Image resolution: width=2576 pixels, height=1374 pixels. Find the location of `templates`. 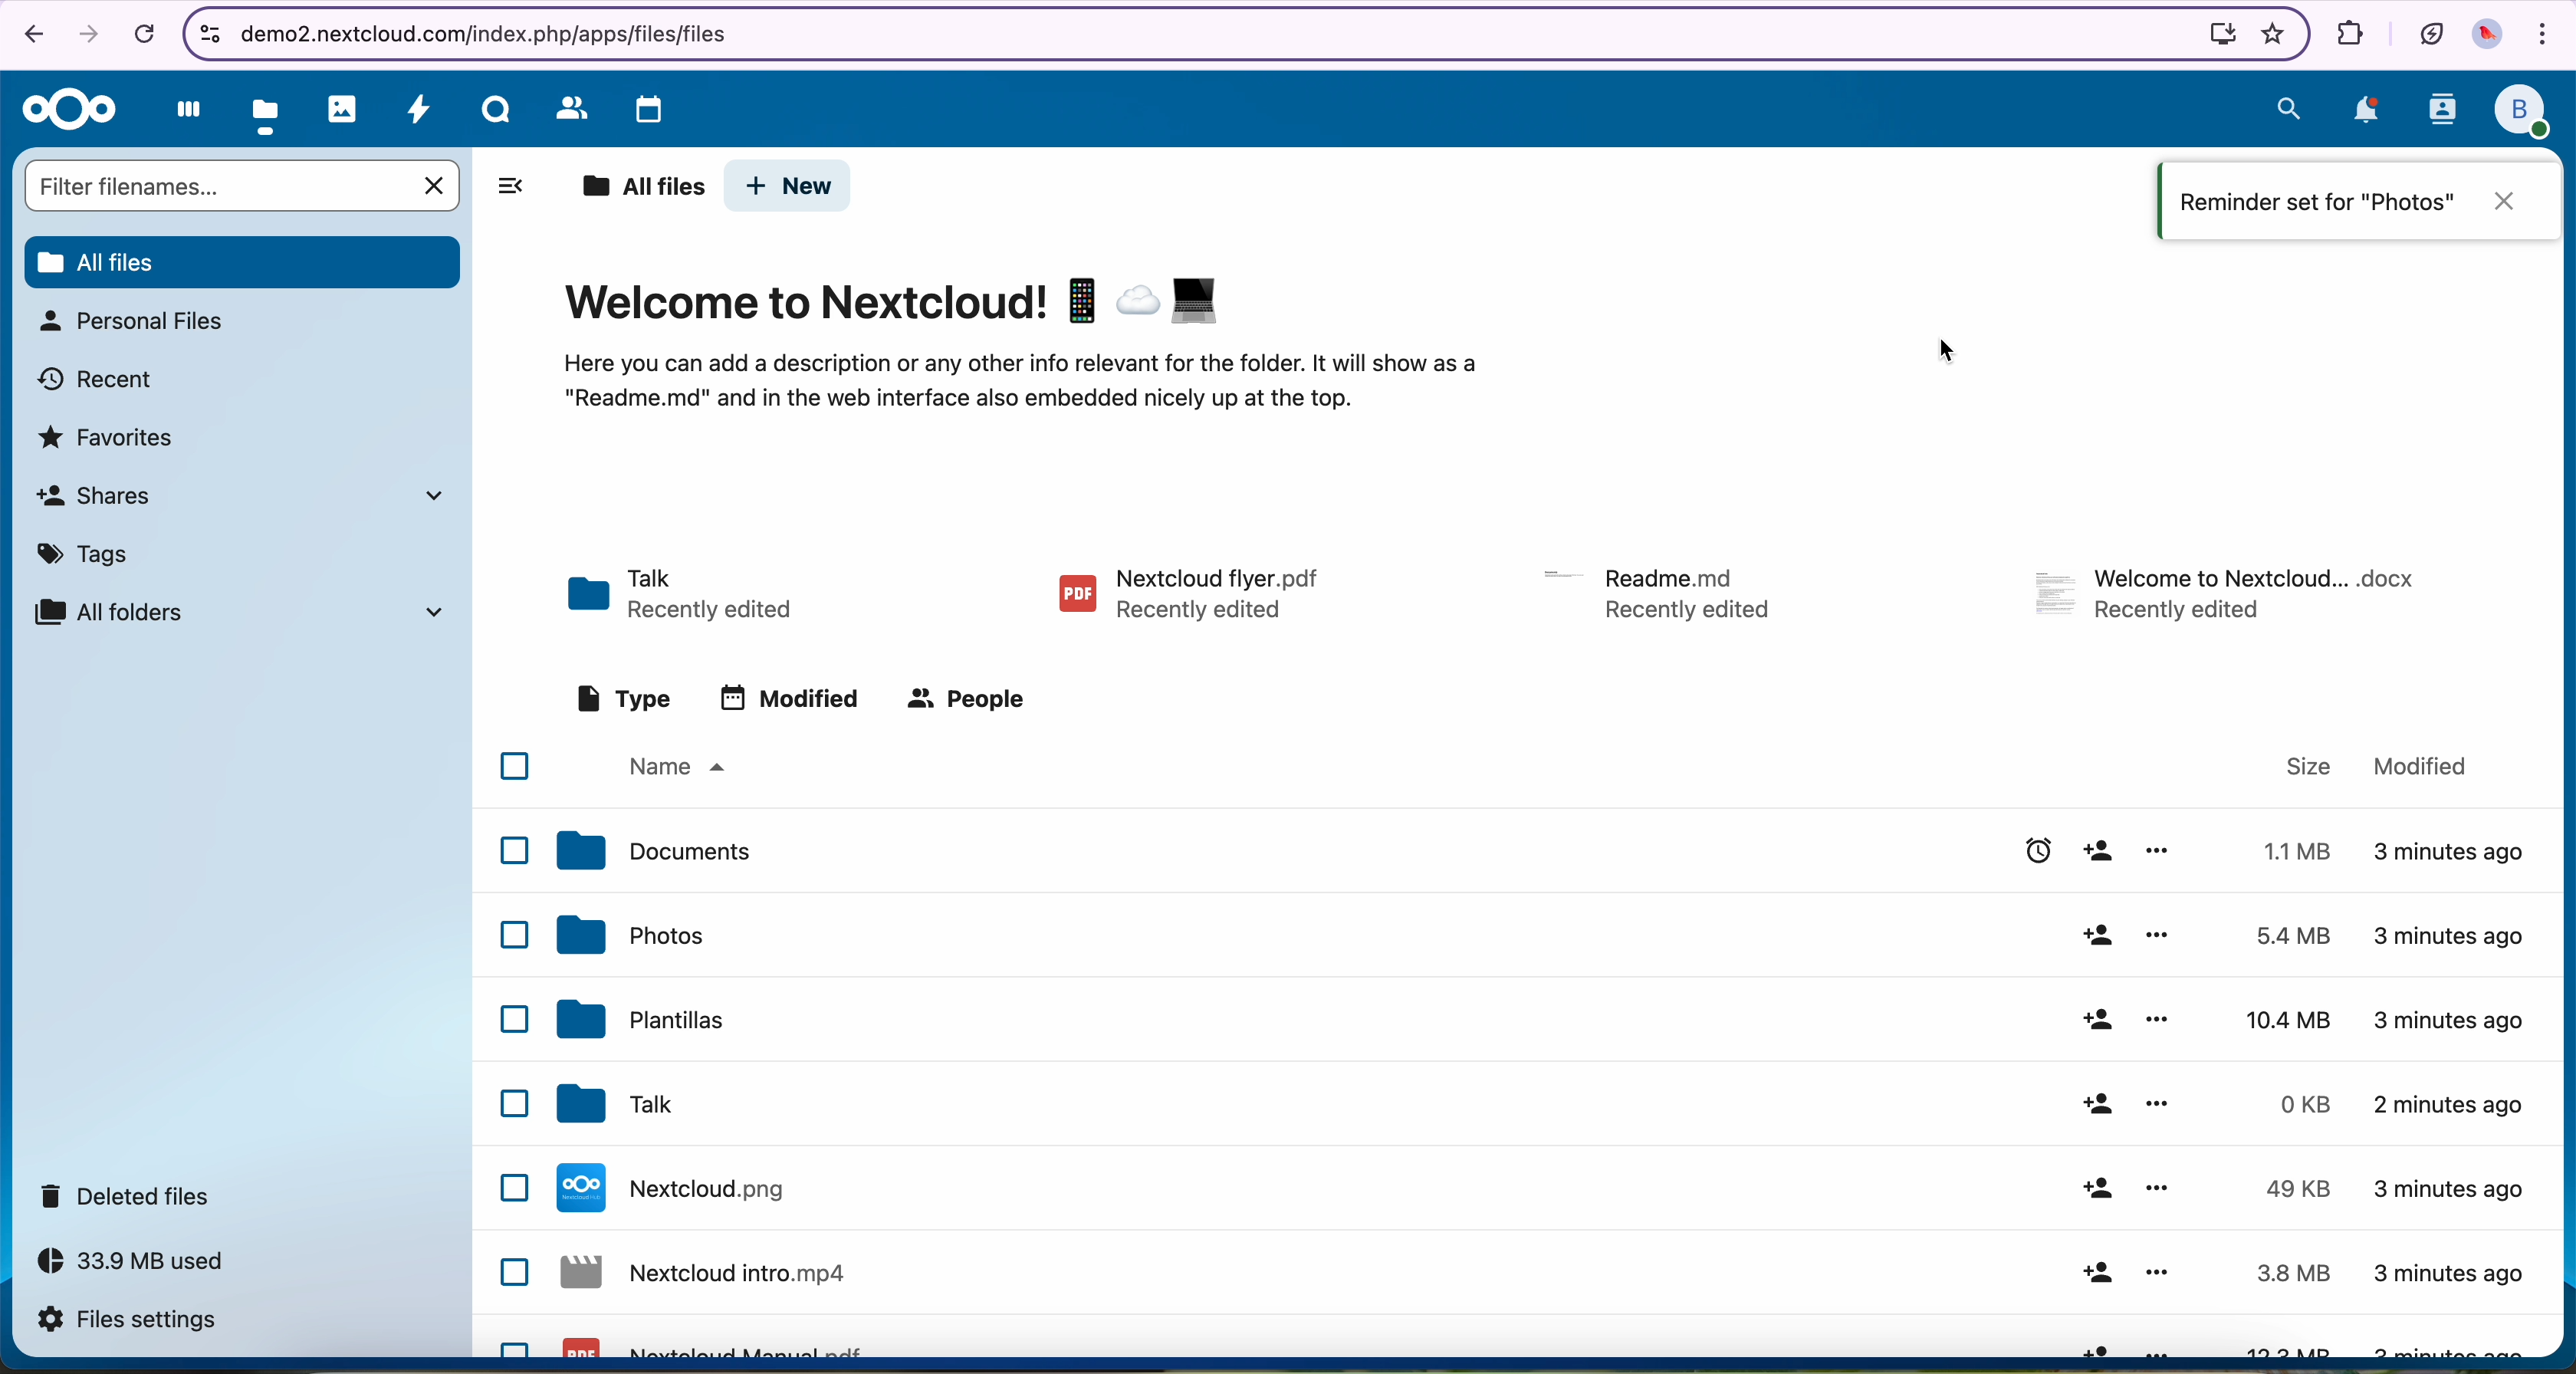

templates is located at coordinates (645, 1023).